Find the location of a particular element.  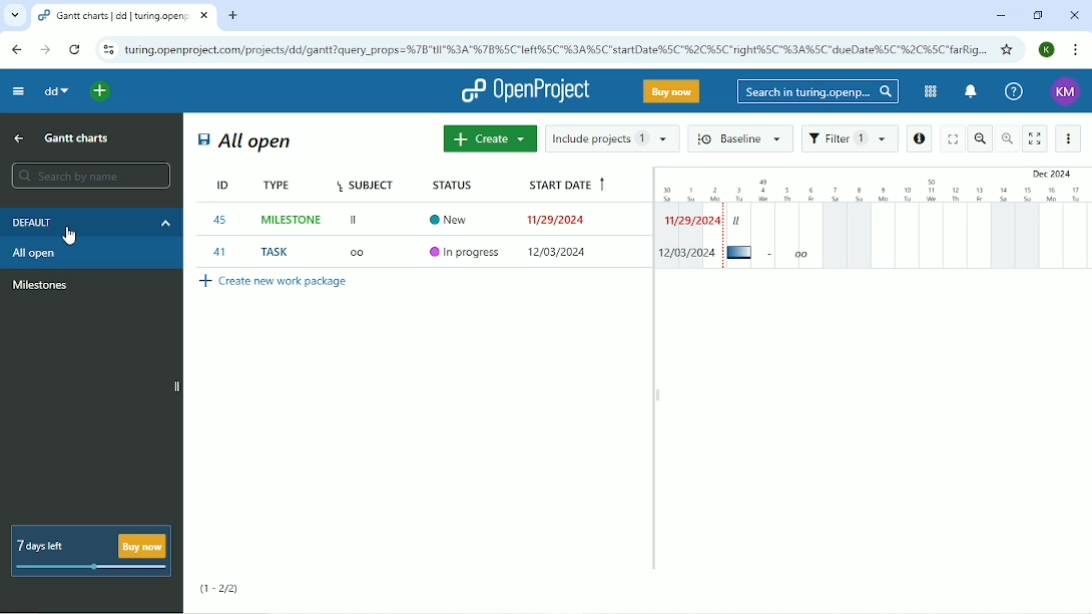

ID is located at coordinates (225, 221).